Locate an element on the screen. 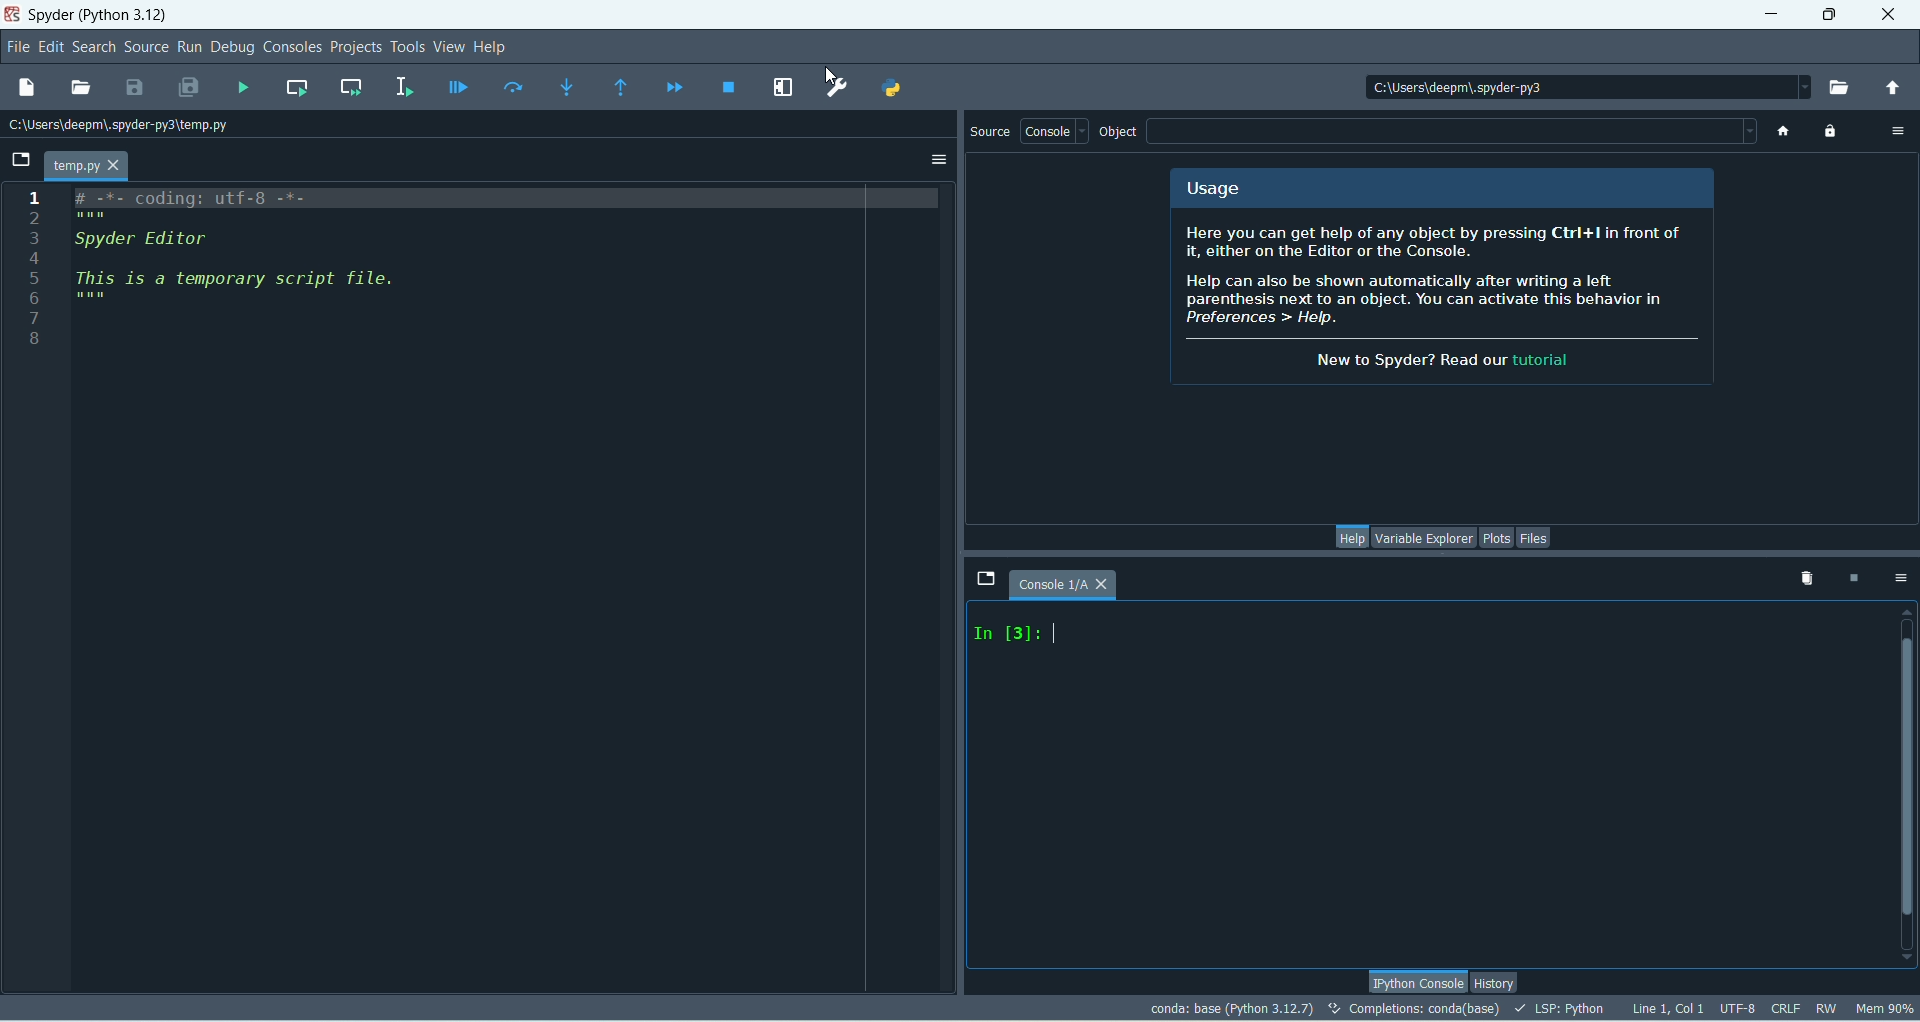 The image size is (1920, 1022). In [3]:  is located at coordinates (1006, 638).